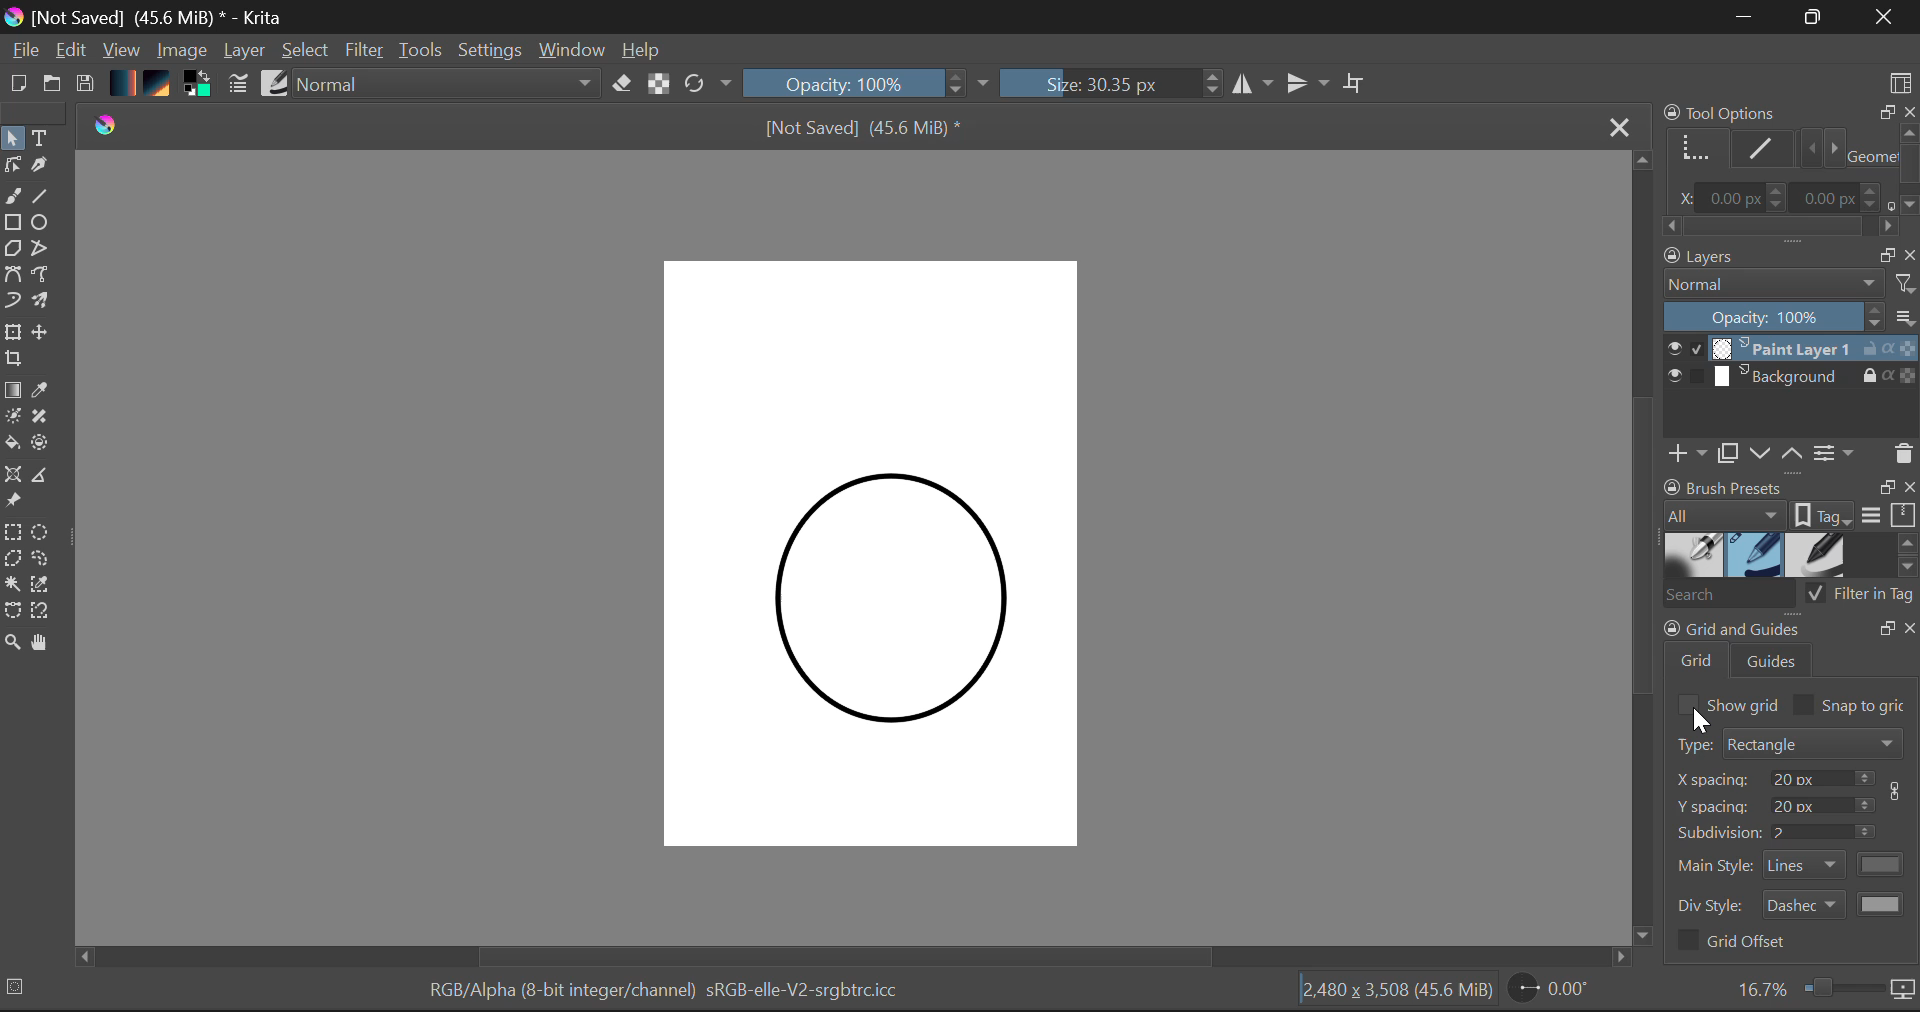  I want to click on Select, so click(13, 139).